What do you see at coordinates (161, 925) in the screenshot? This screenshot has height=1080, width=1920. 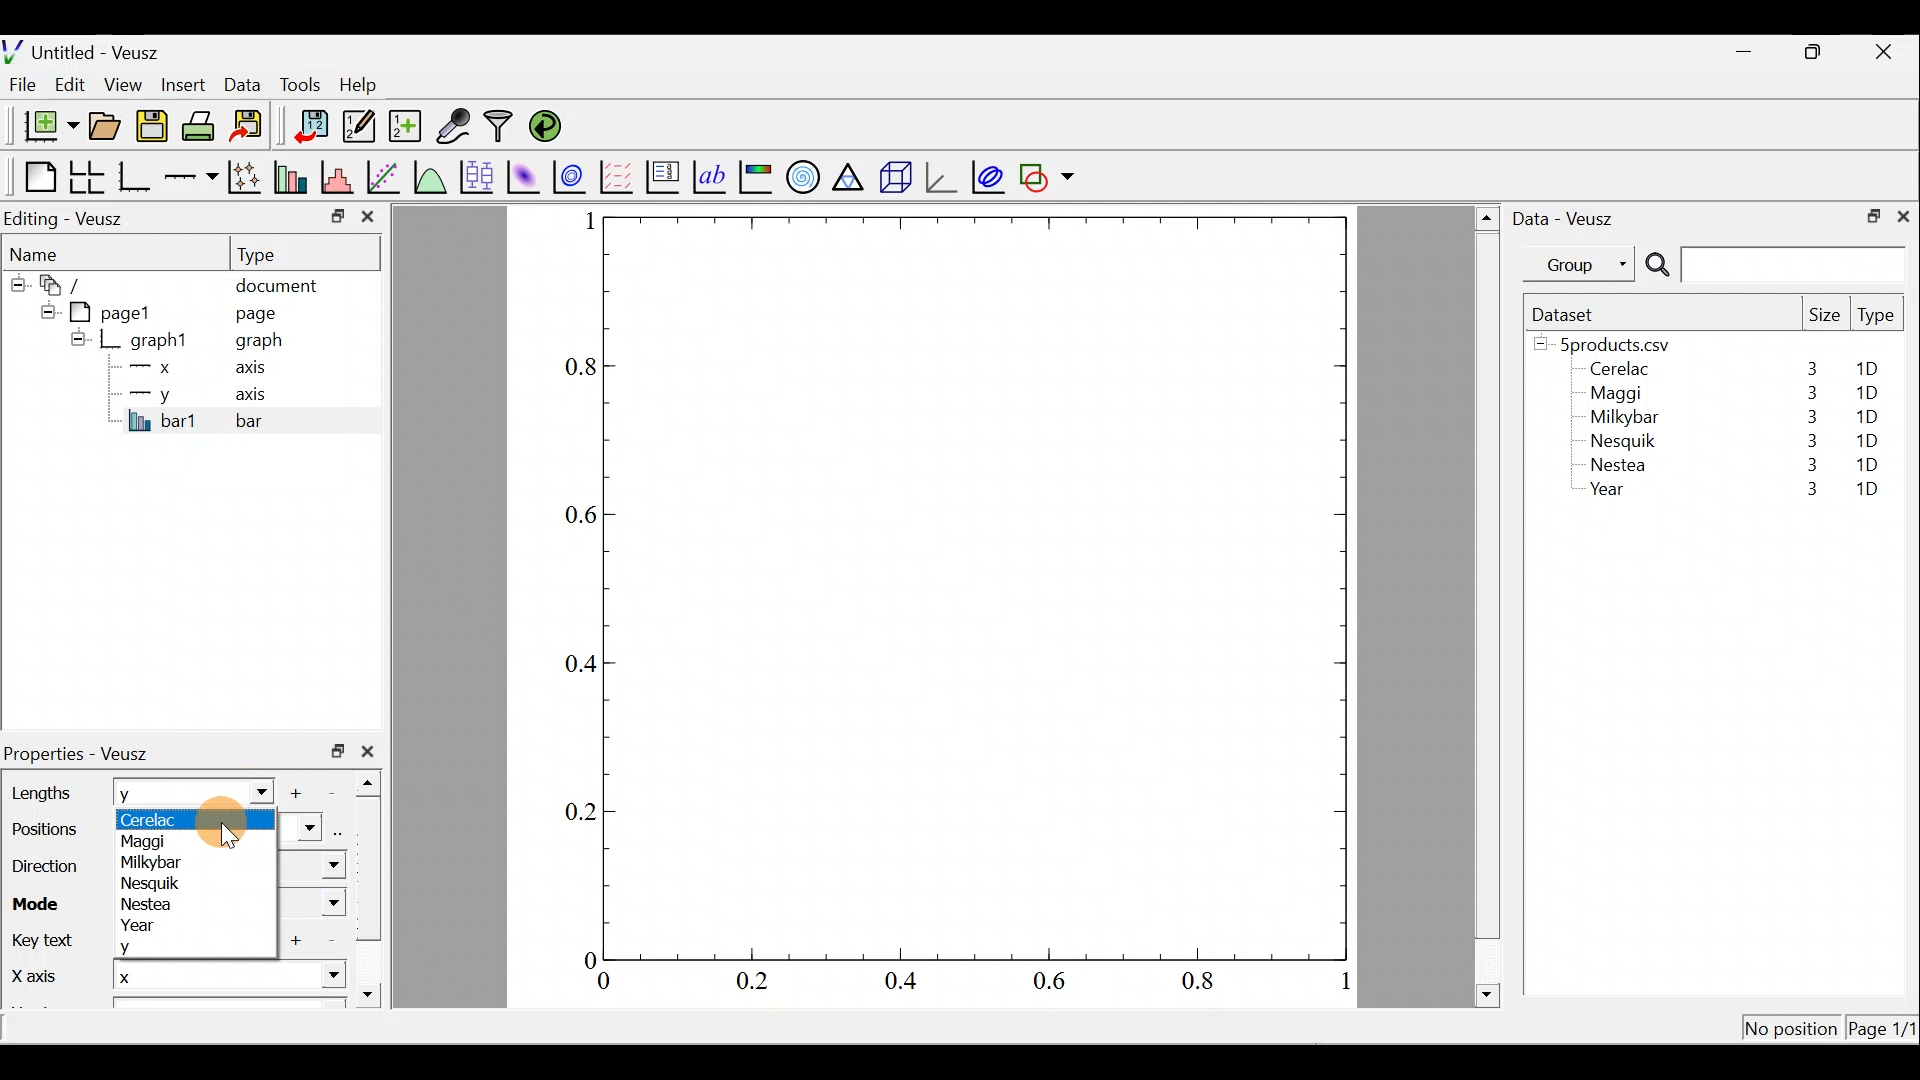 I see `Year` at bounding box center [161, 925].